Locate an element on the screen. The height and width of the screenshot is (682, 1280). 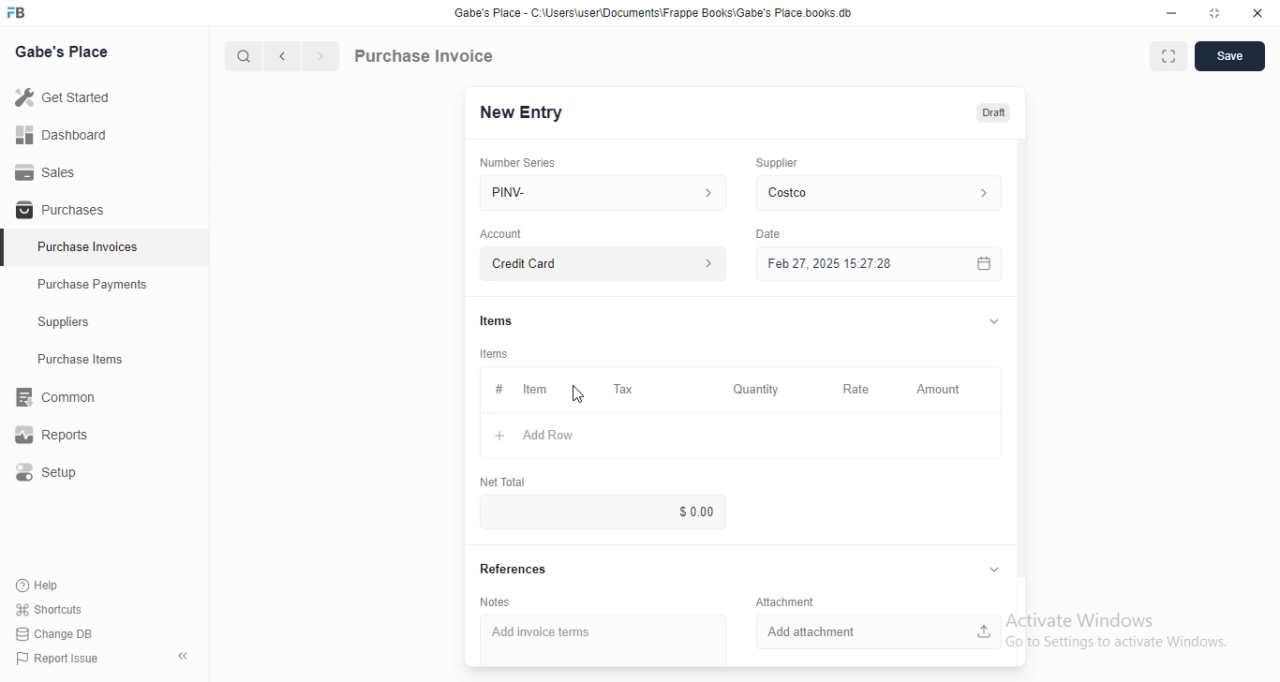
Collapse is located at coordinates (994, 569).